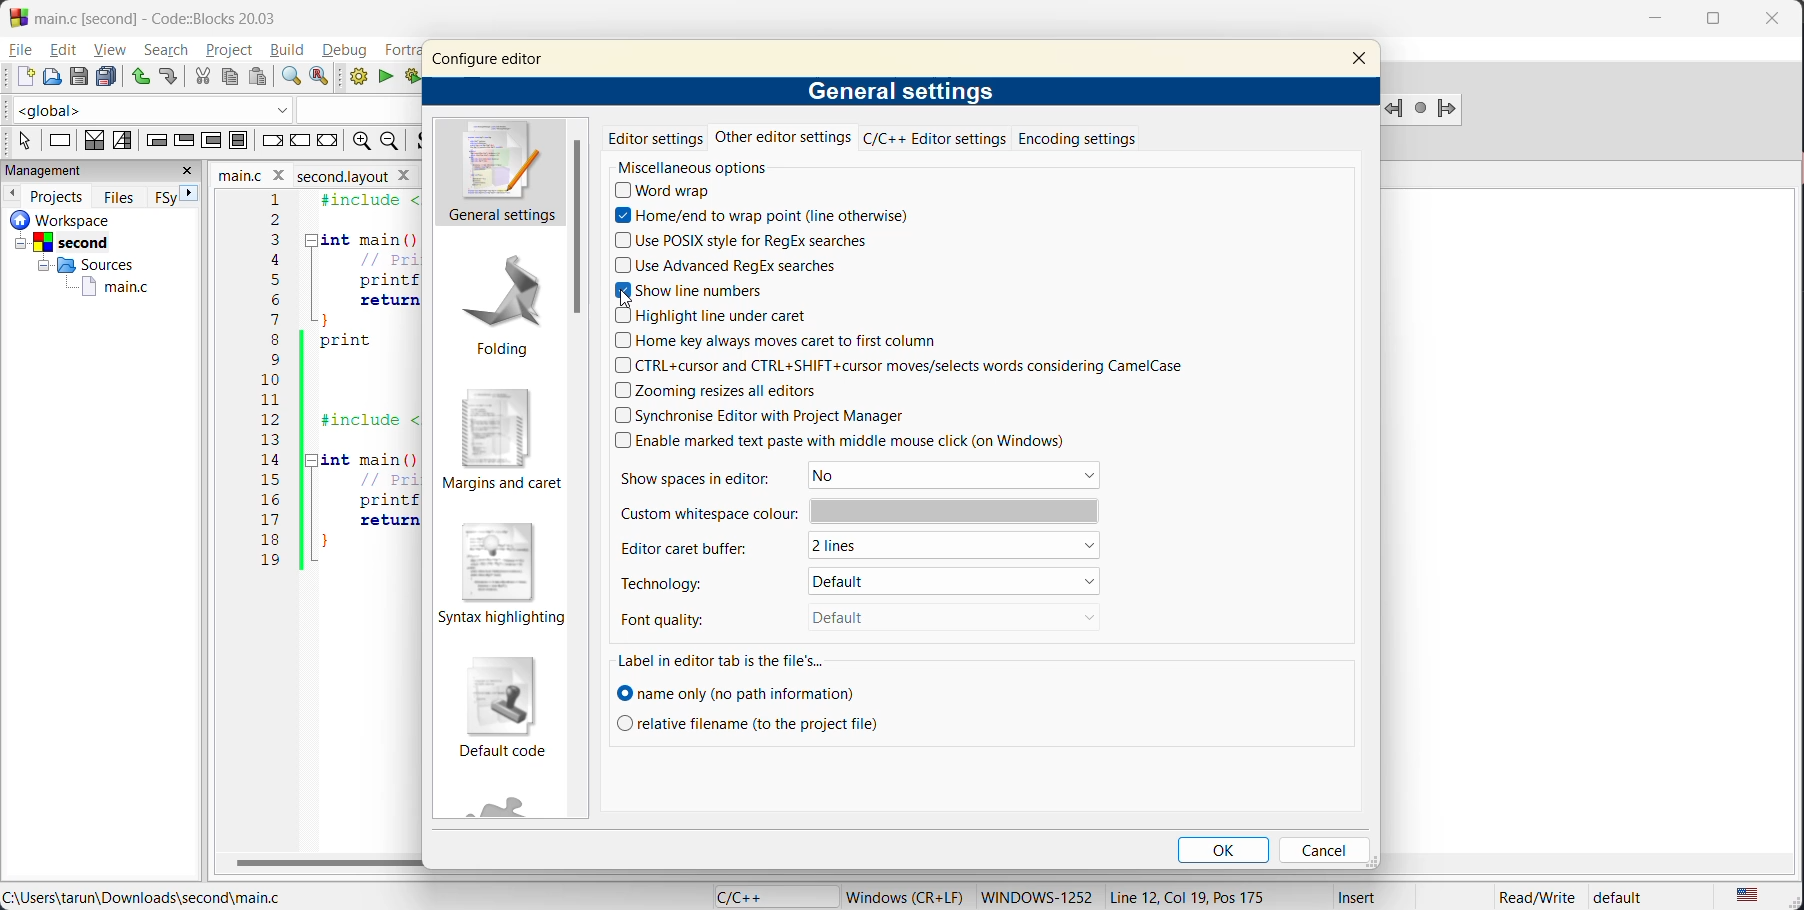 The height and width of the screenshot is (910, 1804). I want to click on synchronize editor, so click(757, 414).